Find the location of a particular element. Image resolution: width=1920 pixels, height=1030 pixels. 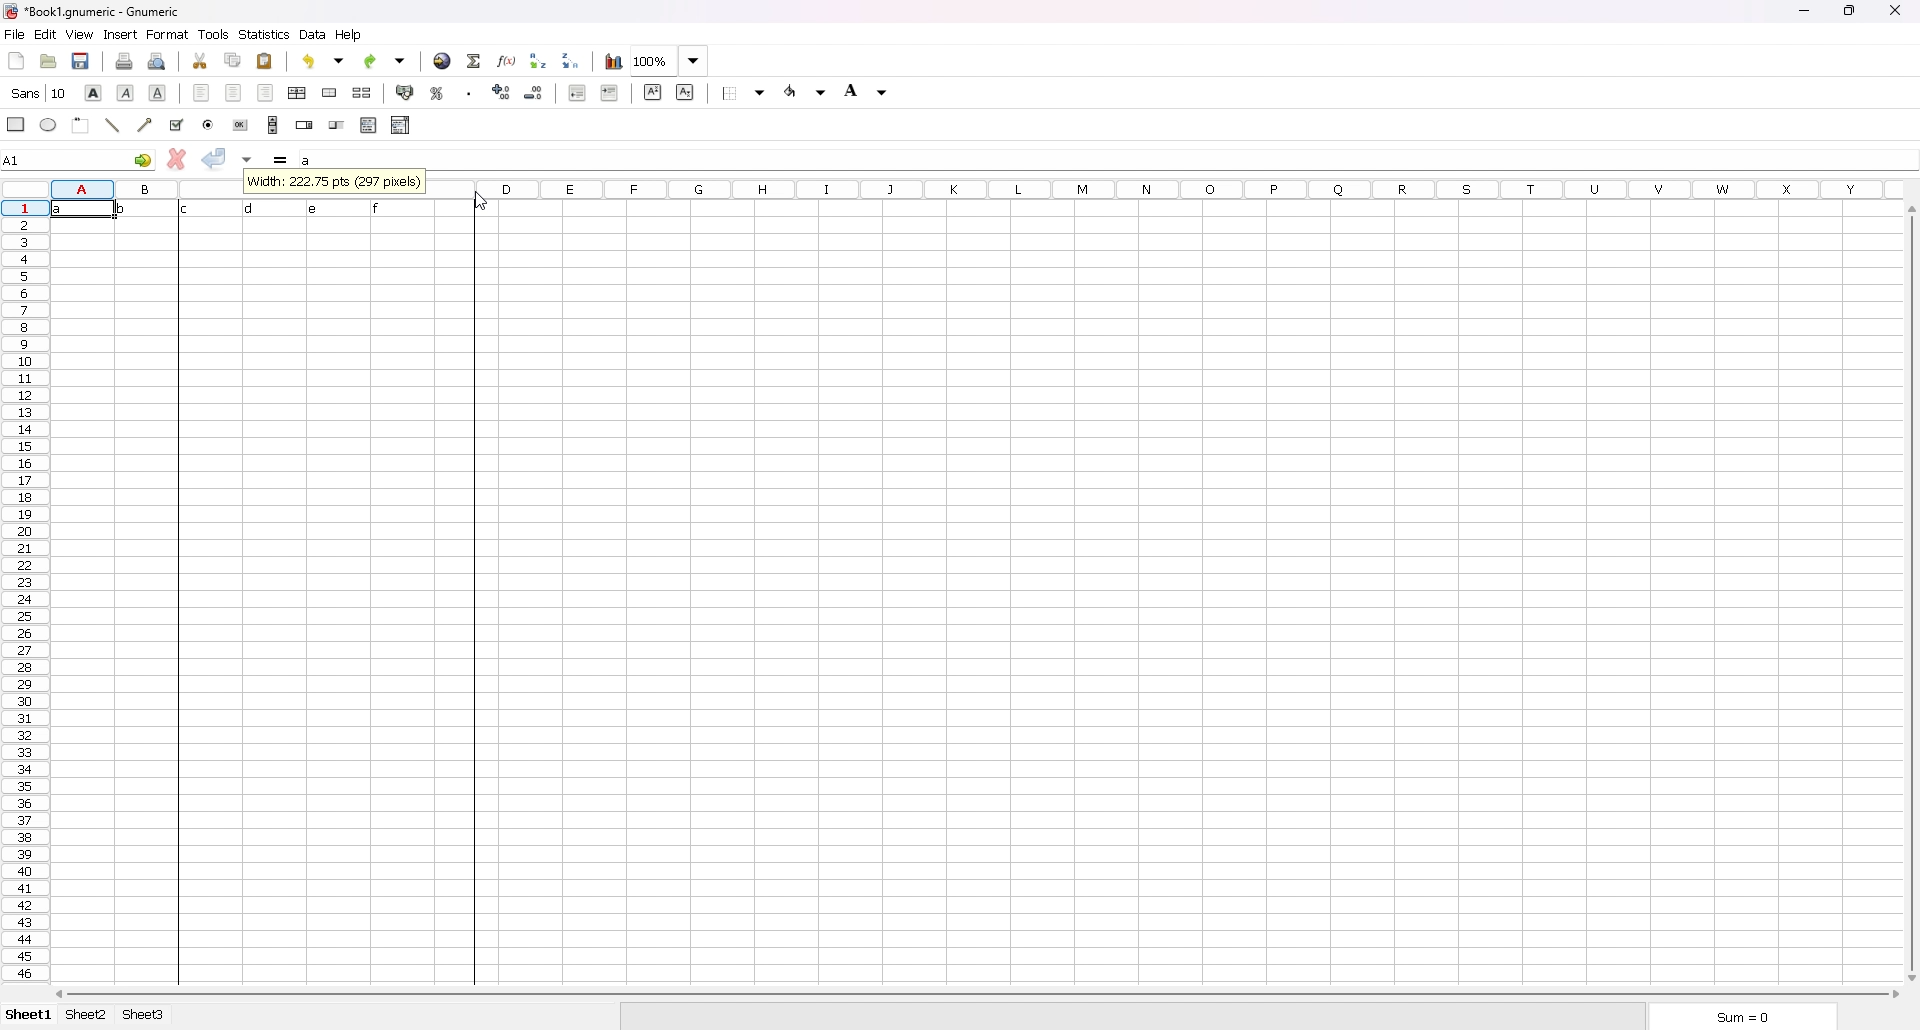

cut is located at coordinates (201, 60).